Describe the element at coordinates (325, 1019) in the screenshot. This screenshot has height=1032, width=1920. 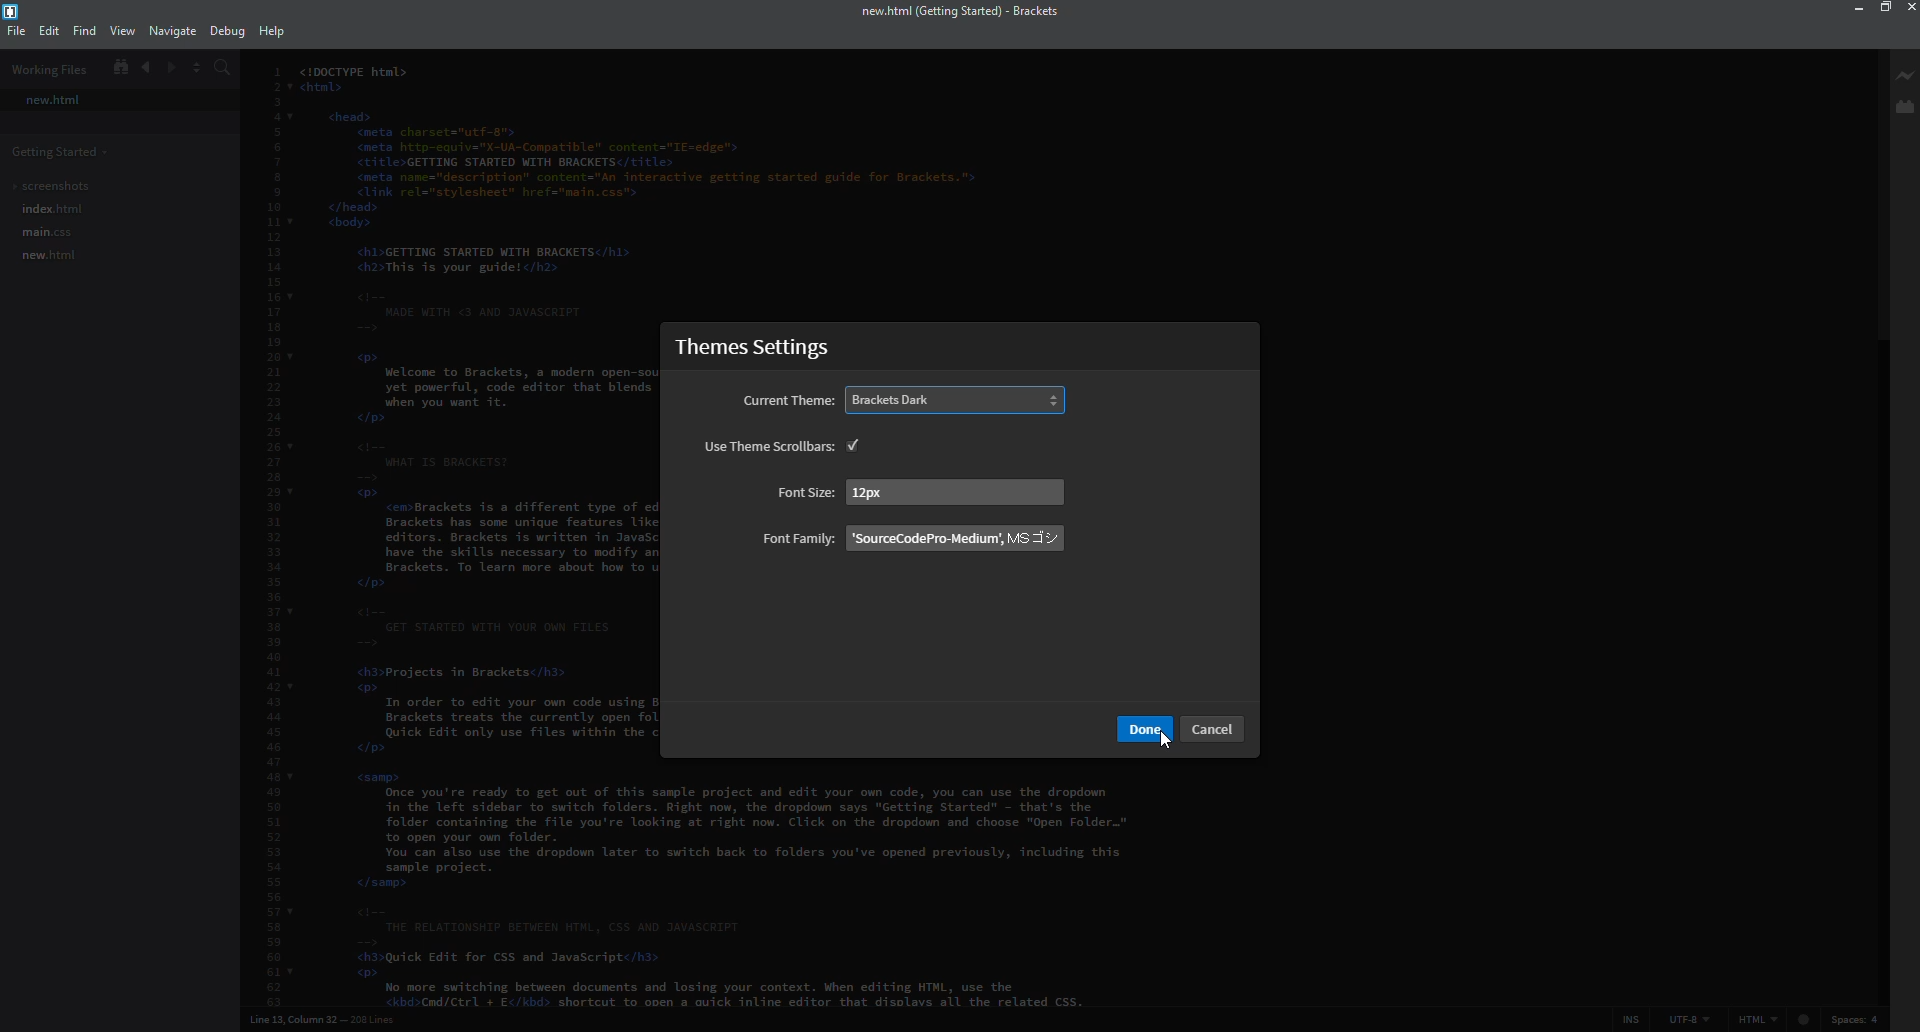
I see `line number` at that location.